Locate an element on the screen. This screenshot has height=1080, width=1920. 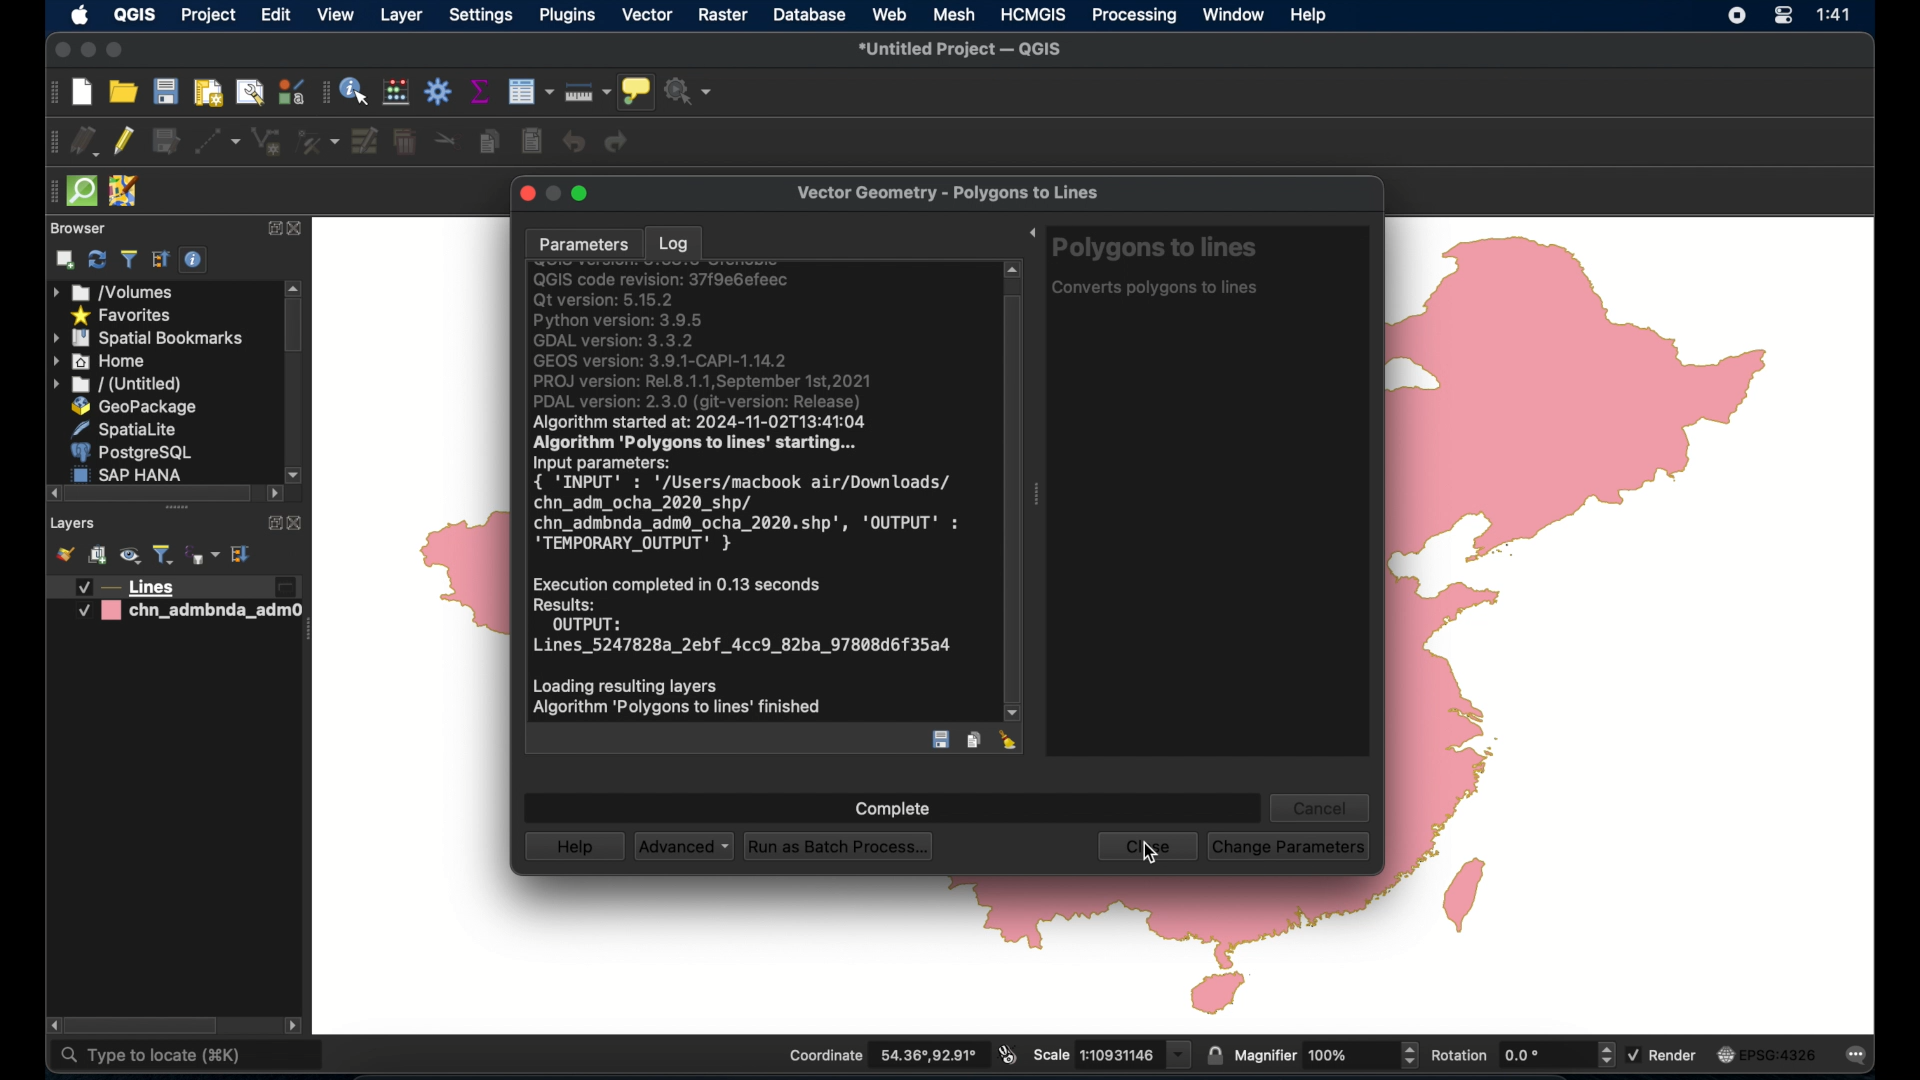
scroll box is located at coordinates (1015, 496).